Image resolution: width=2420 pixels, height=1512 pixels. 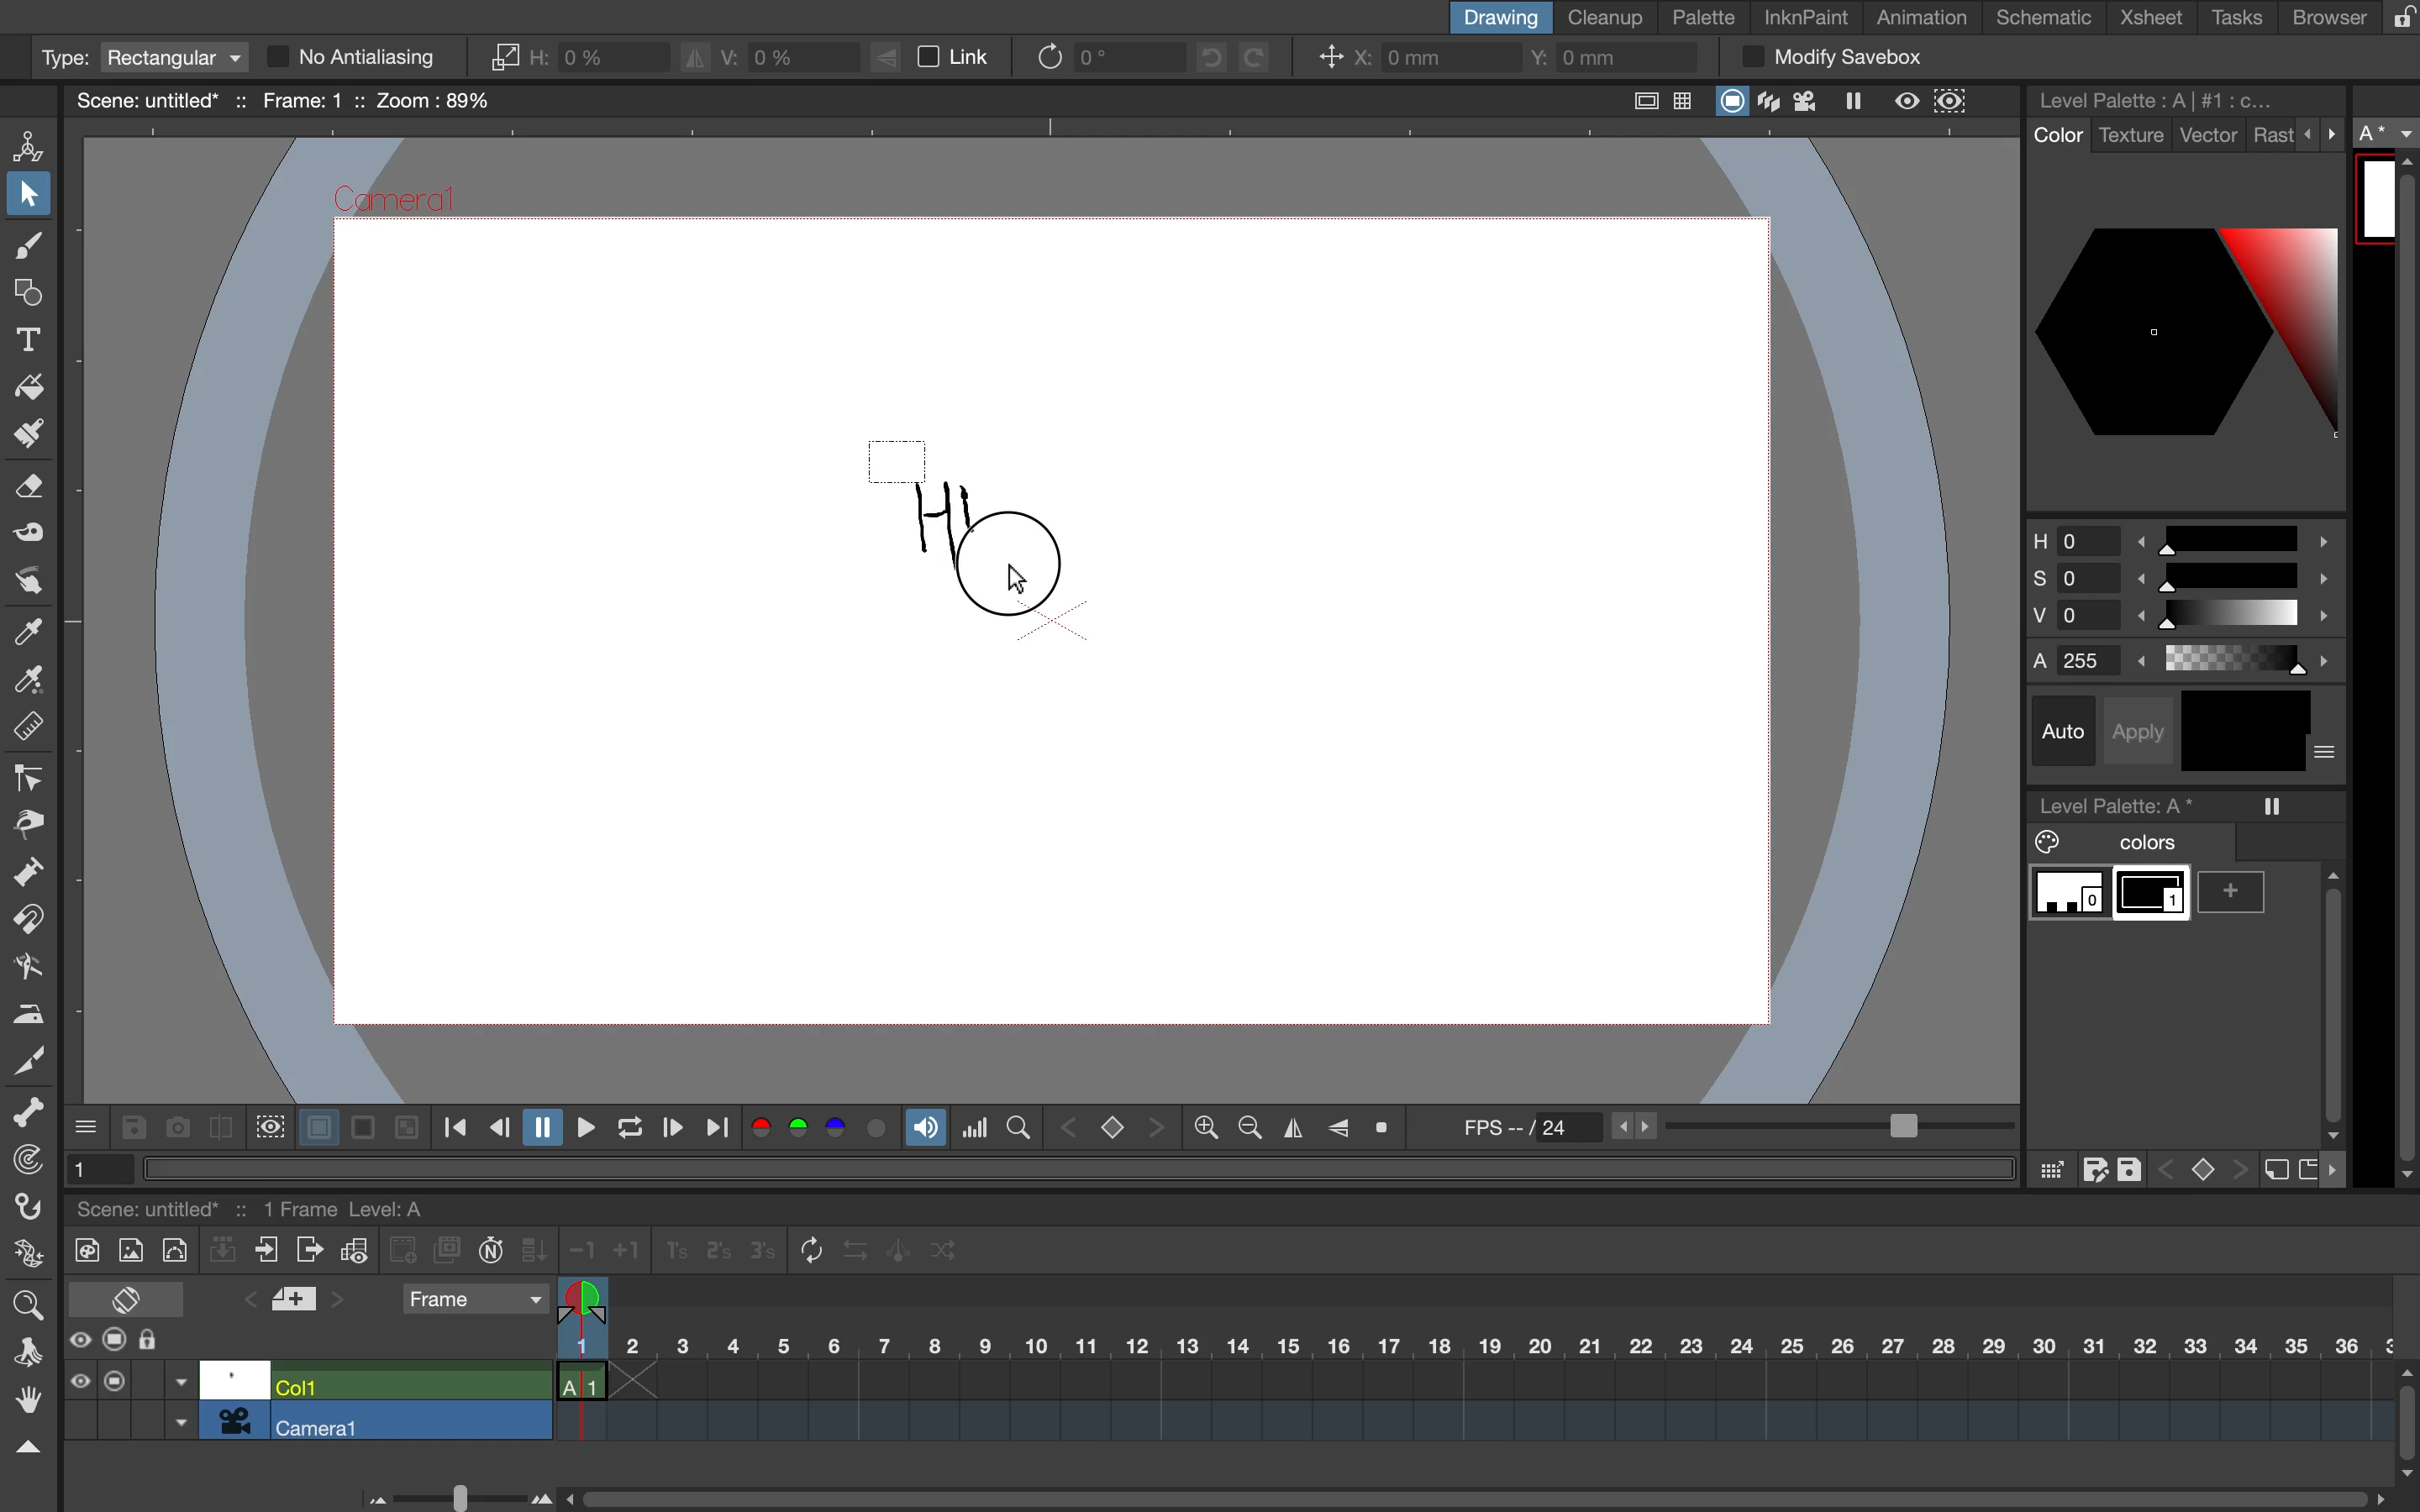 I want to click on browser, so click(x=2316, y=16).